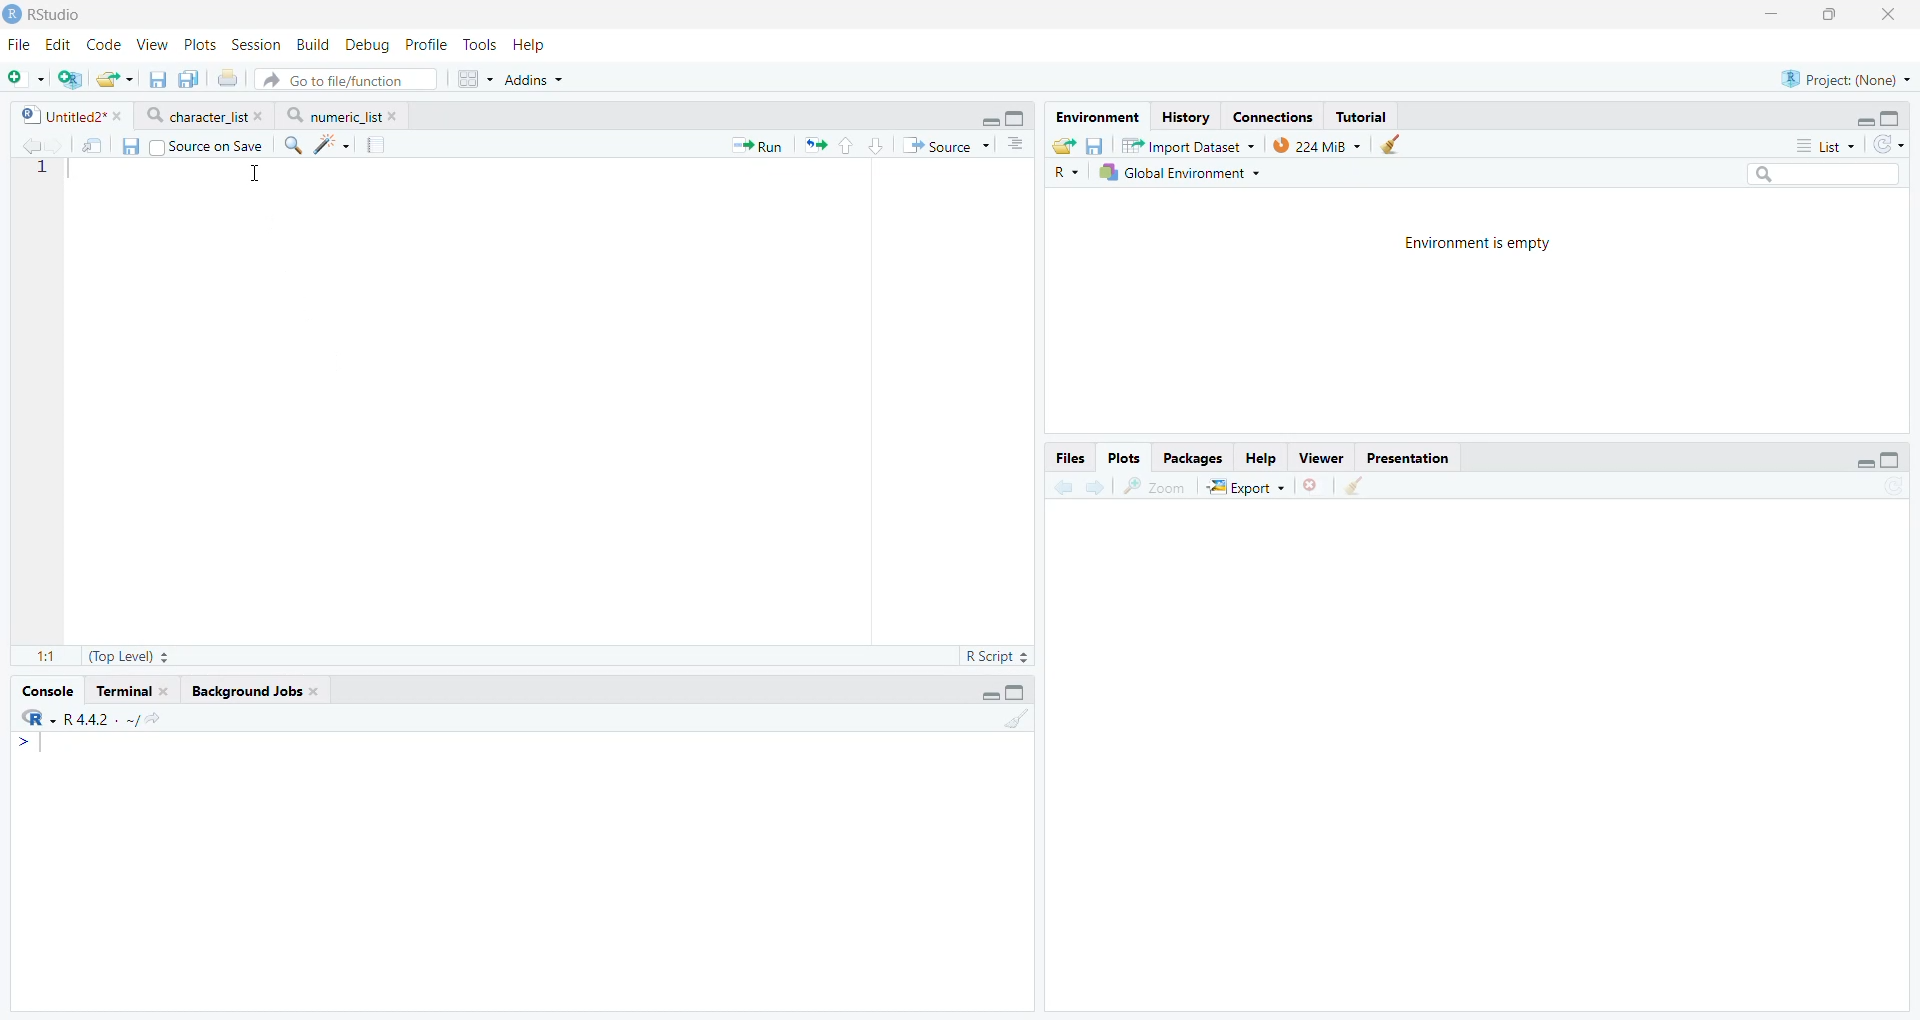 The width and height of the screenshot is (1920, 1020). Describe the element at coordinates (1321, 457) in the screenshot. I see `Viewer` at that location.